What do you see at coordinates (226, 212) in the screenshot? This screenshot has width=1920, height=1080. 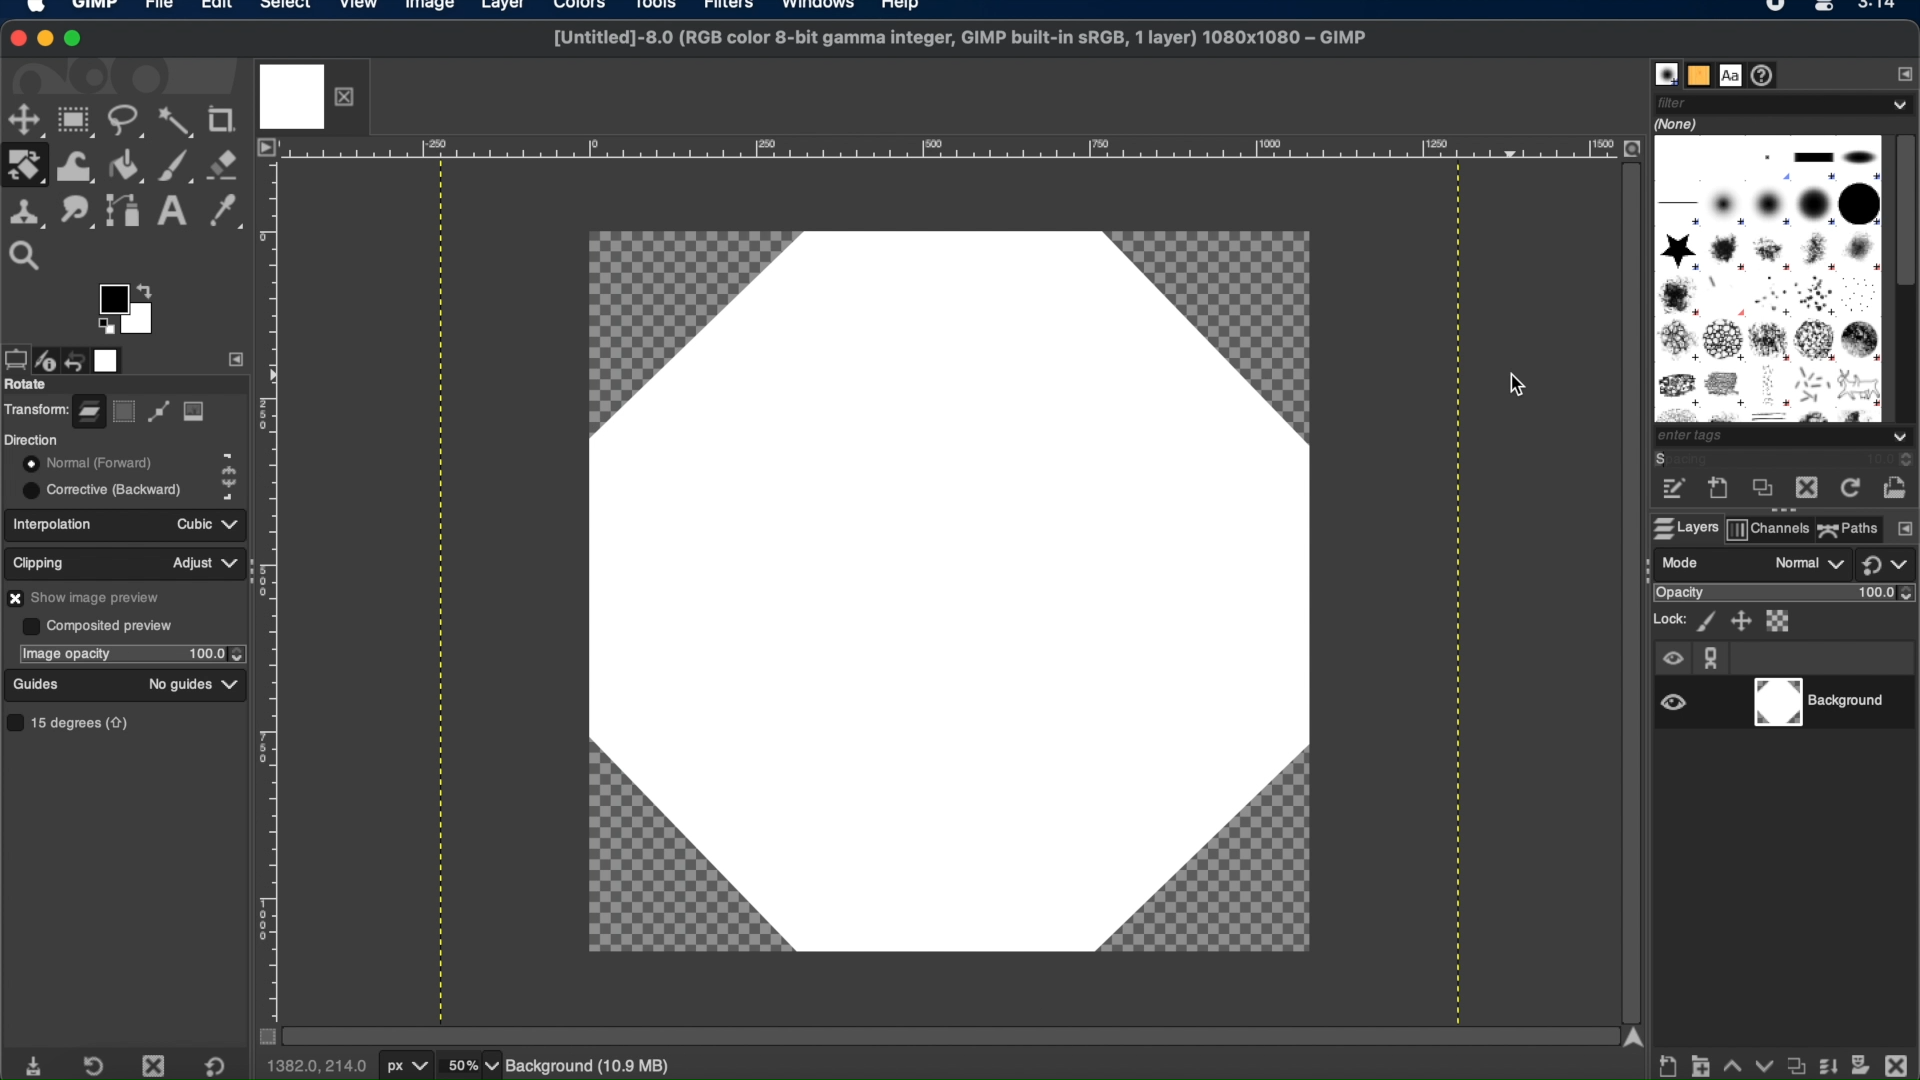 I see `color picker tool` at bounding box center [226, 212].